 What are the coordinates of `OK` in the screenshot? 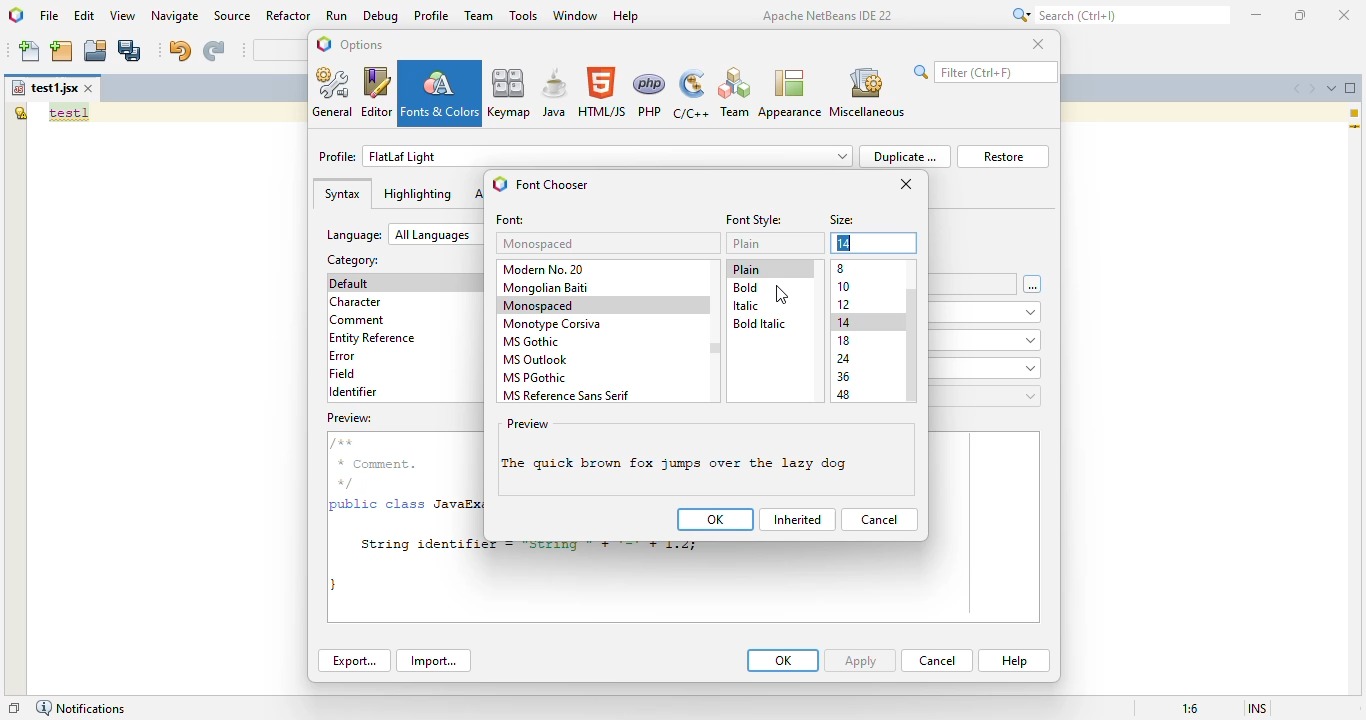 It's located at (783, 660).